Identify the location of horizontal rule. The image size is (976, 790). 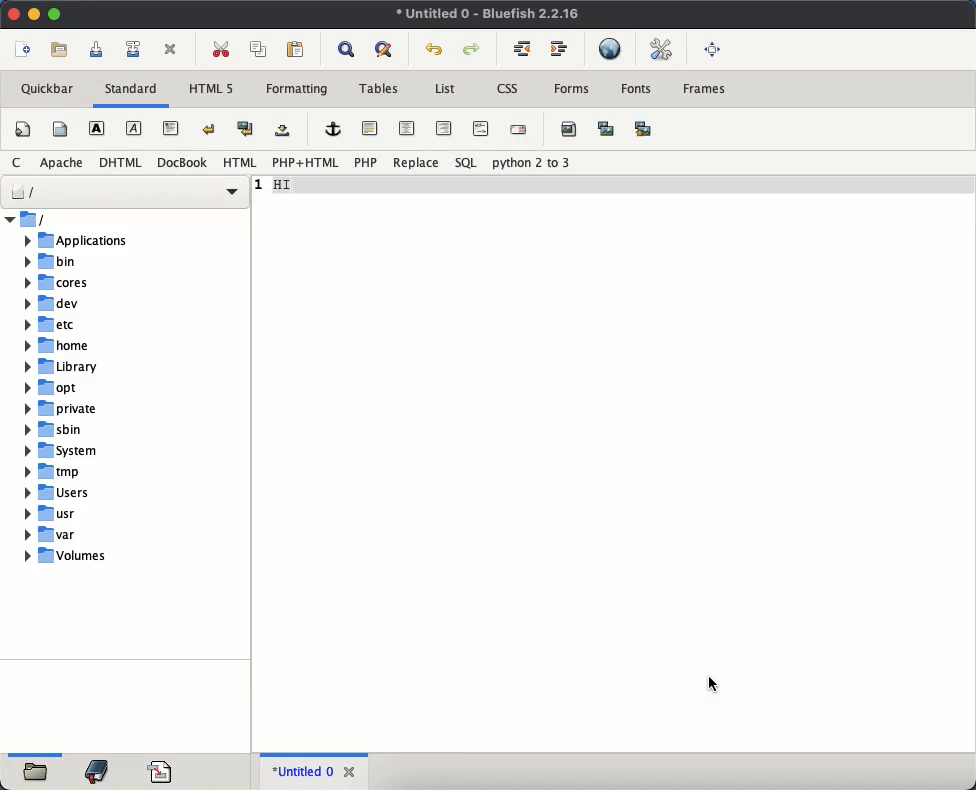
(372, 129).